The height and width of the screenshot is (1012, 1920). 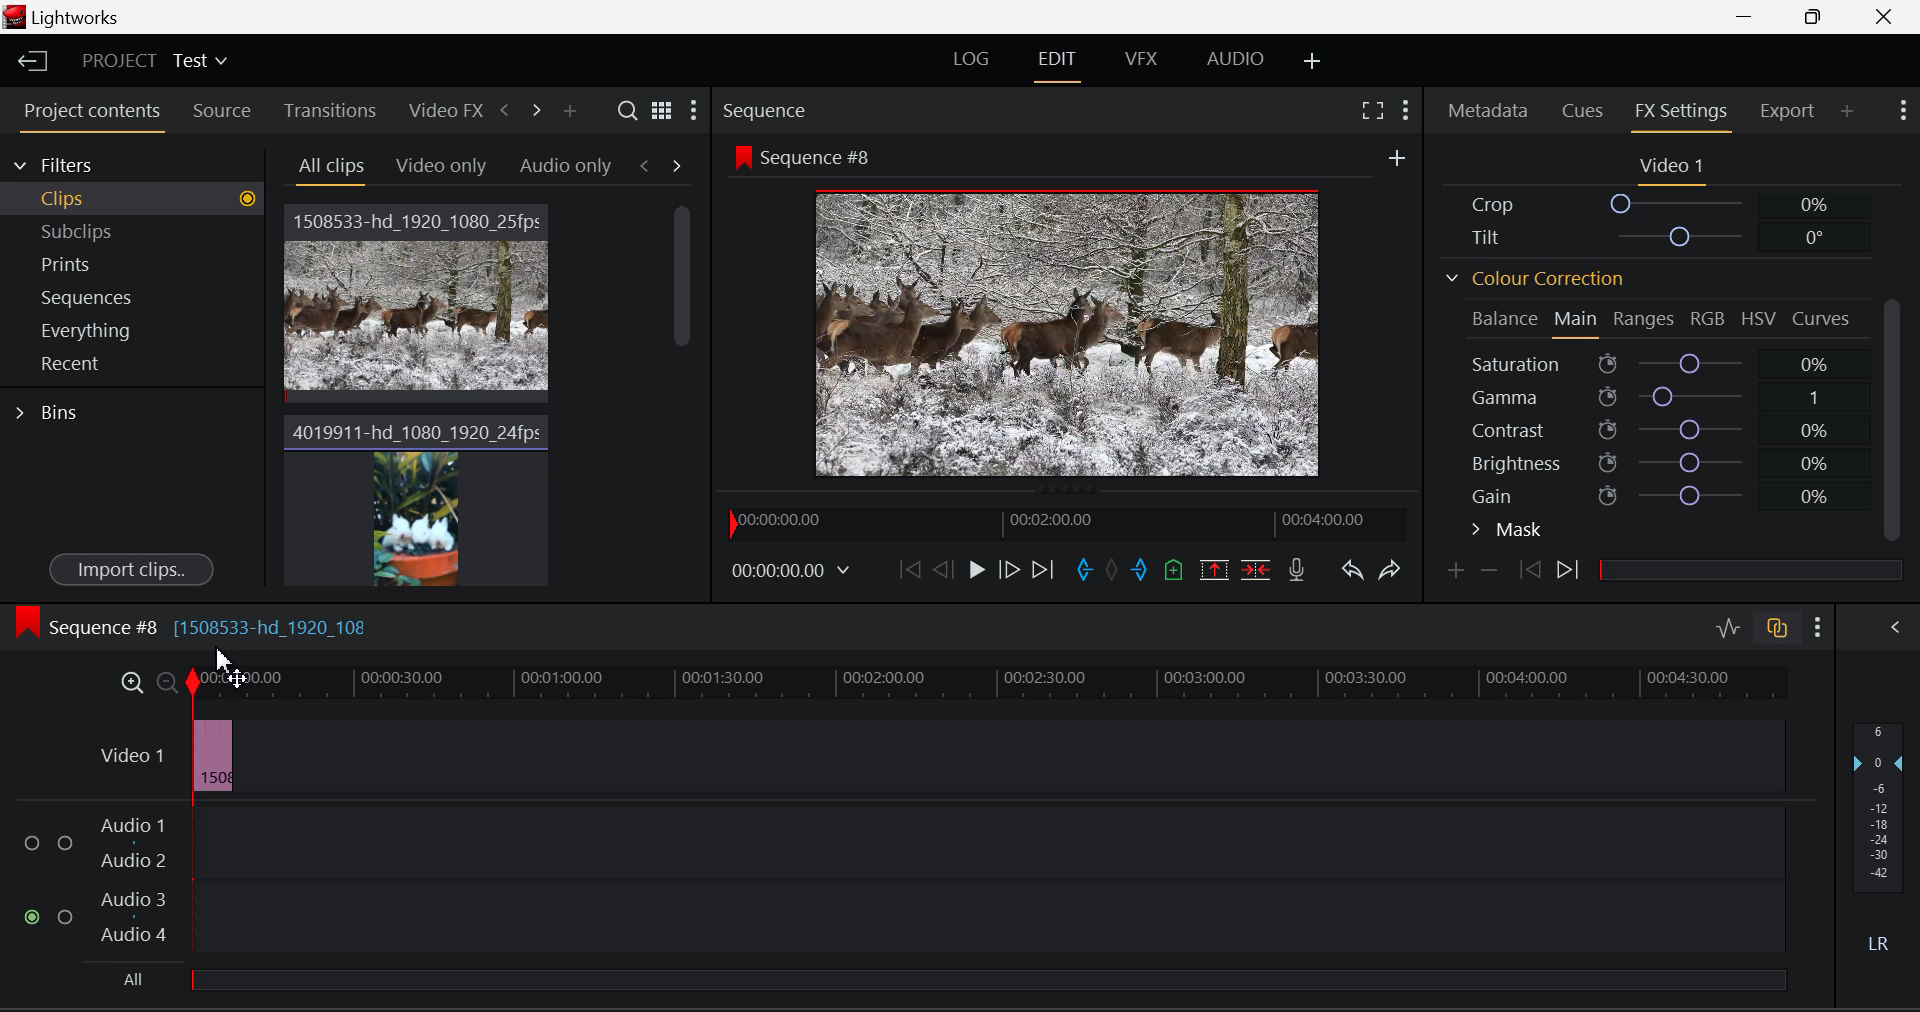 What do you see at coordinates (986, 840) in the screenshot?
I see `Audio Input Field` at bounding box center [986, 840].